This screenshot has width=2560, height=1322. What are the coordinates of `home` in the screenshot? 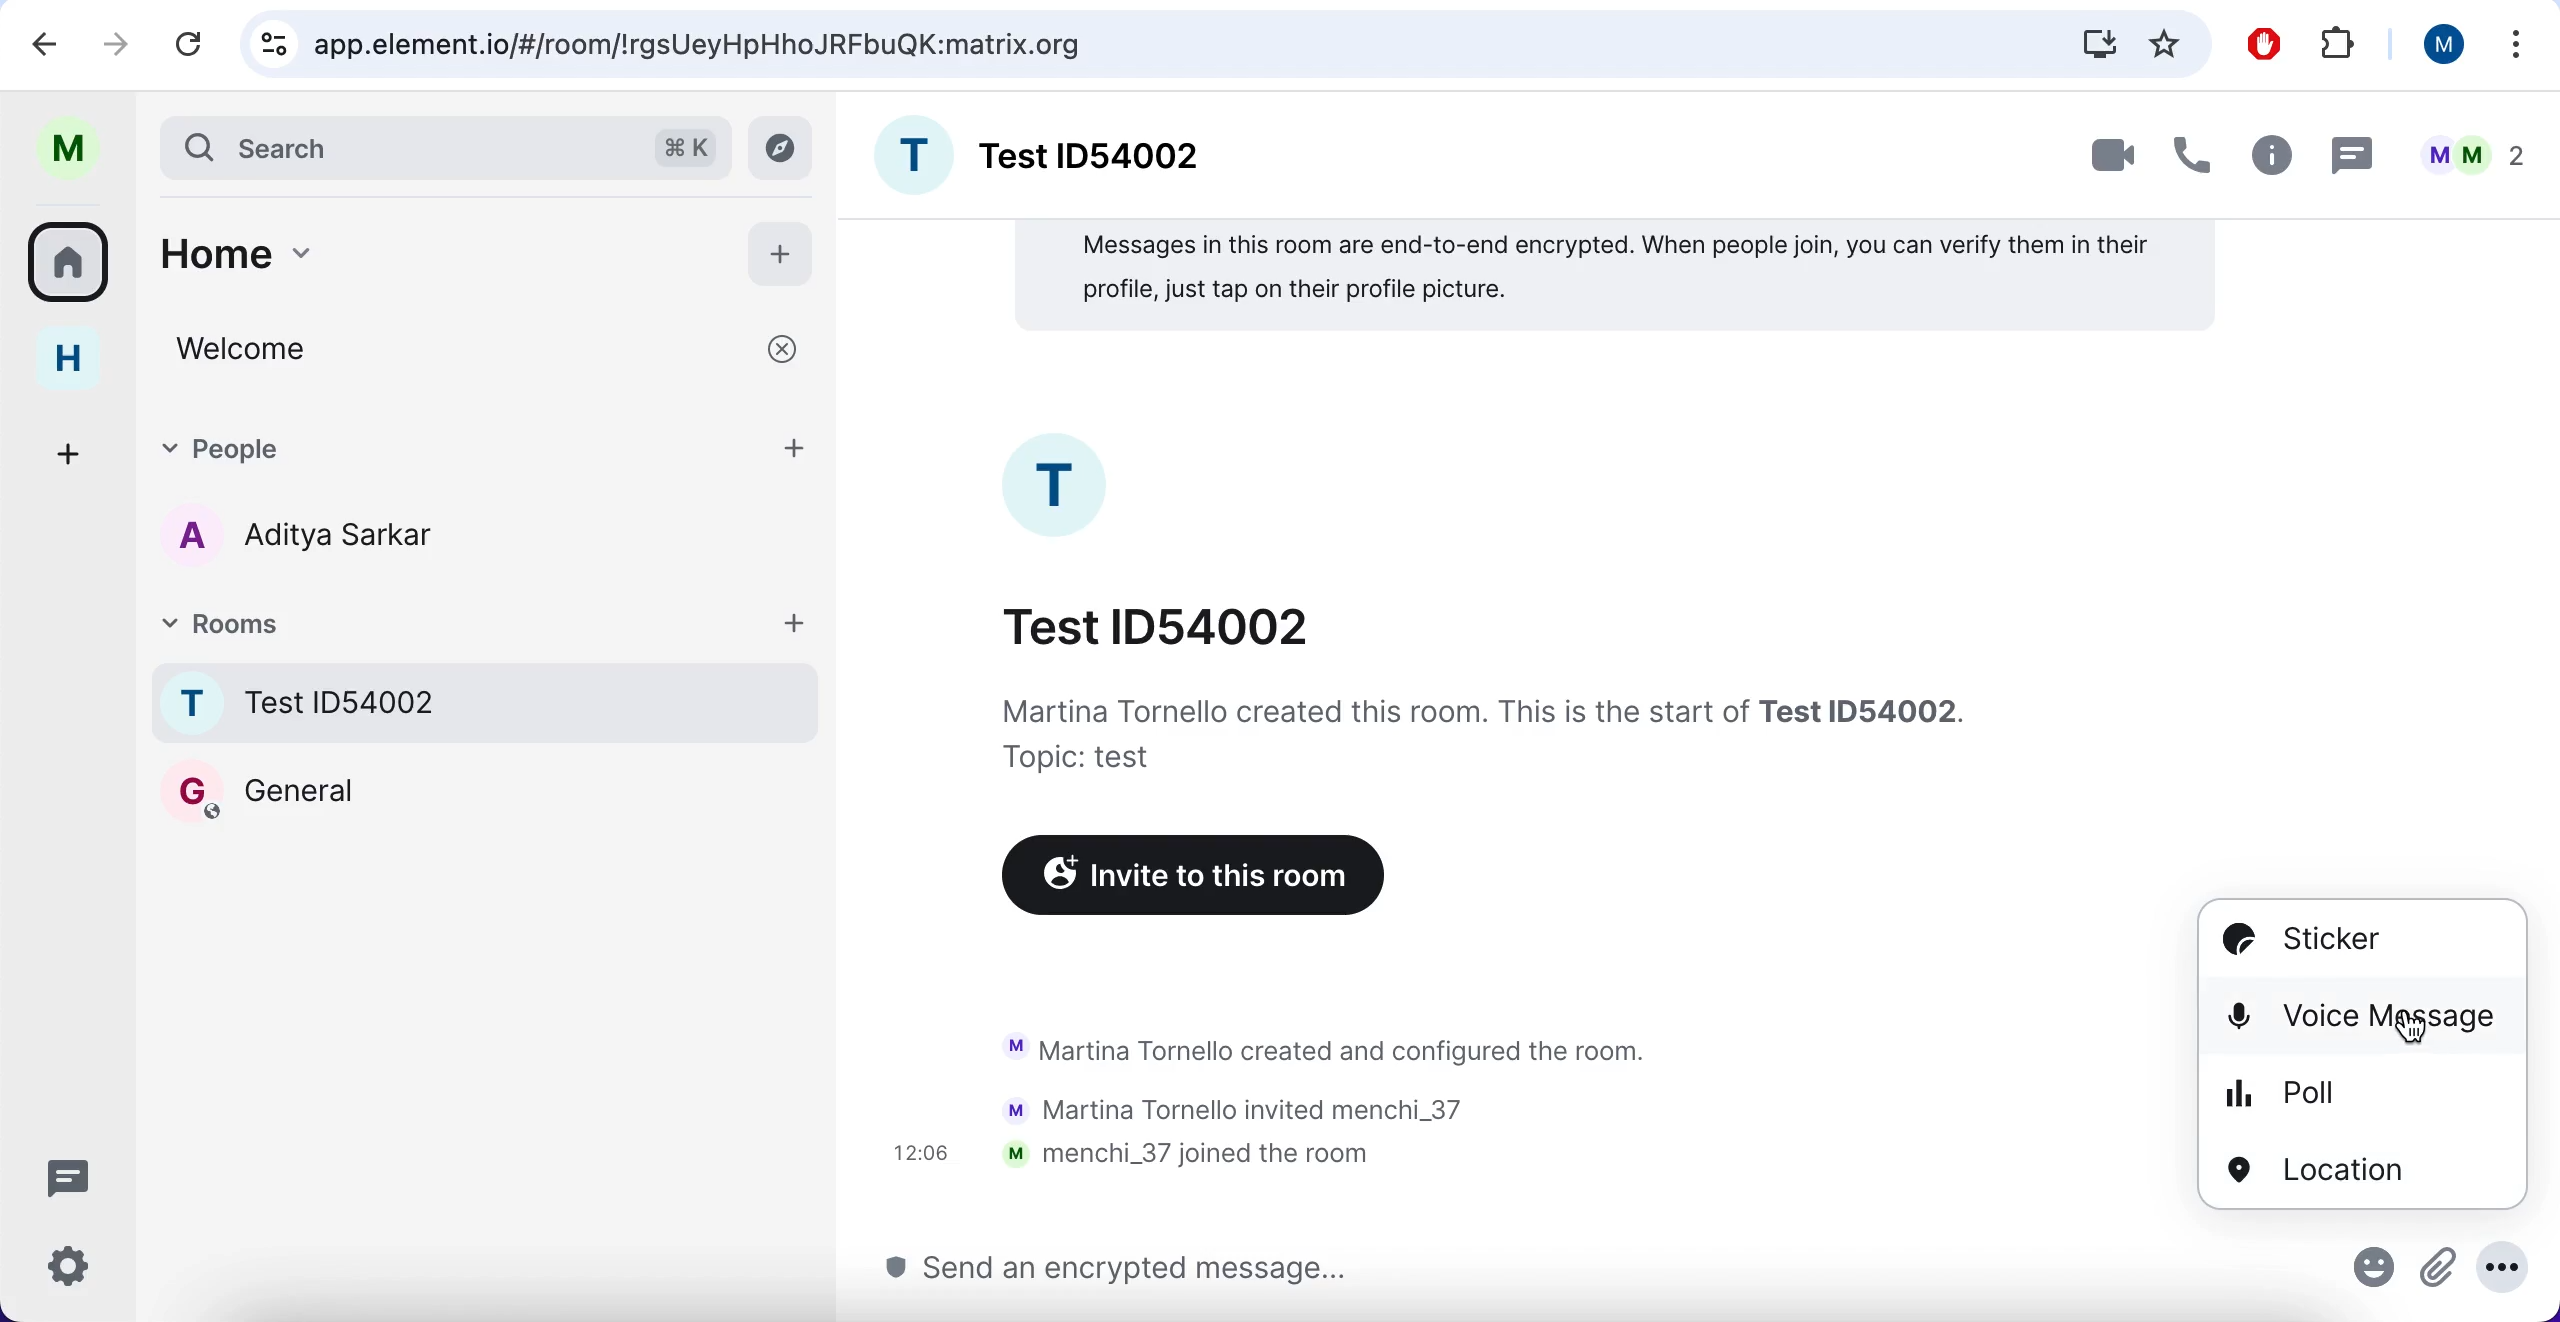 It's located at (67, 361).